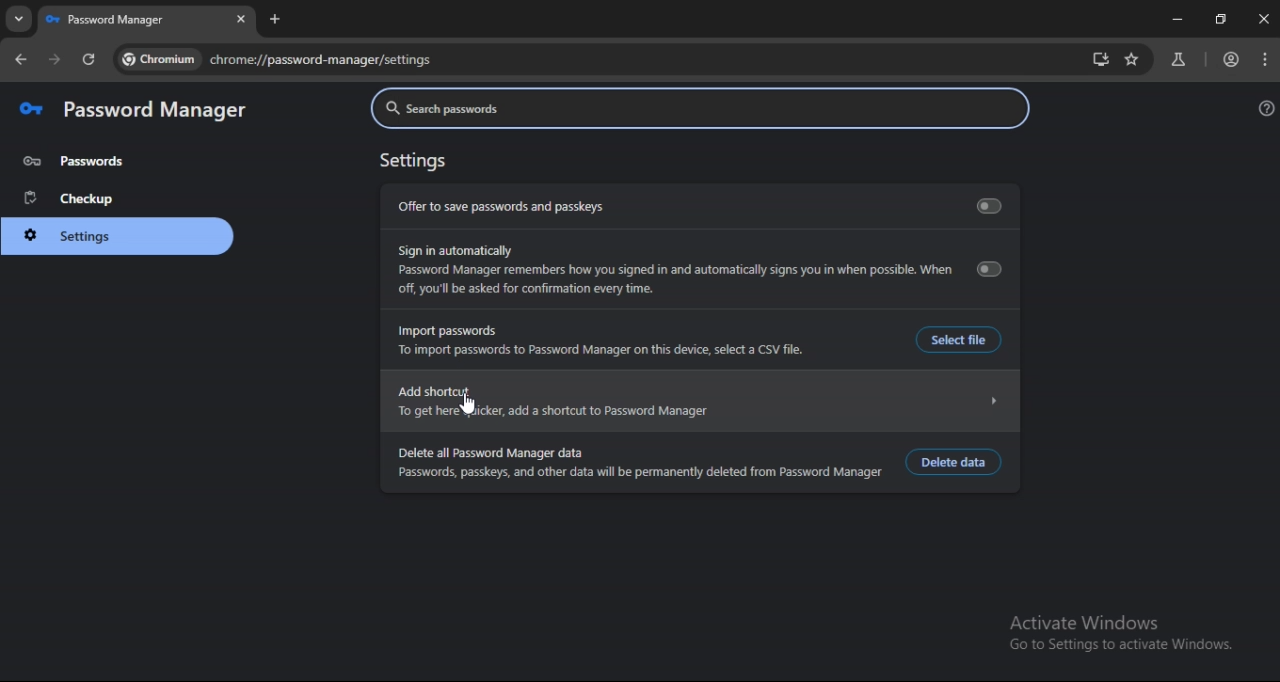 This screenshot has height=682, width=1280. Describe the element at coordinates (1263, 107) in the screenshot. I see `get help` at that location.